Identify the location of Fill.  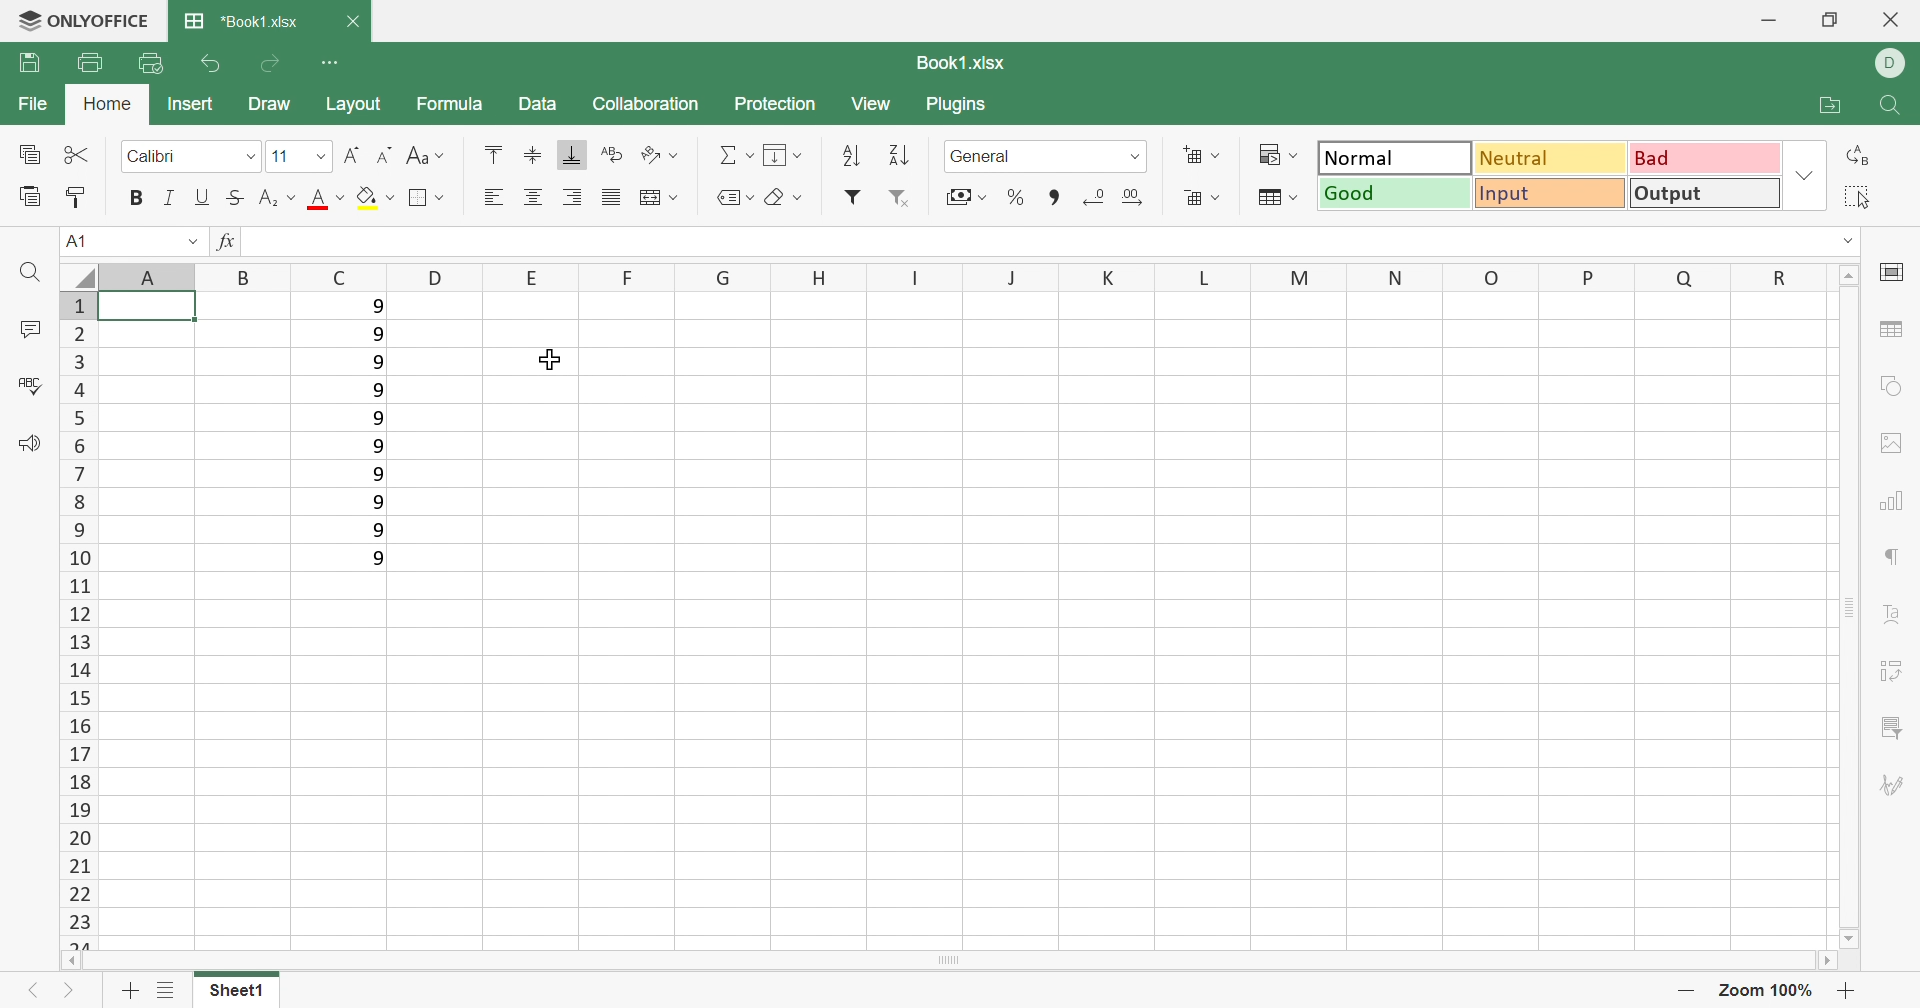
(783, 154).